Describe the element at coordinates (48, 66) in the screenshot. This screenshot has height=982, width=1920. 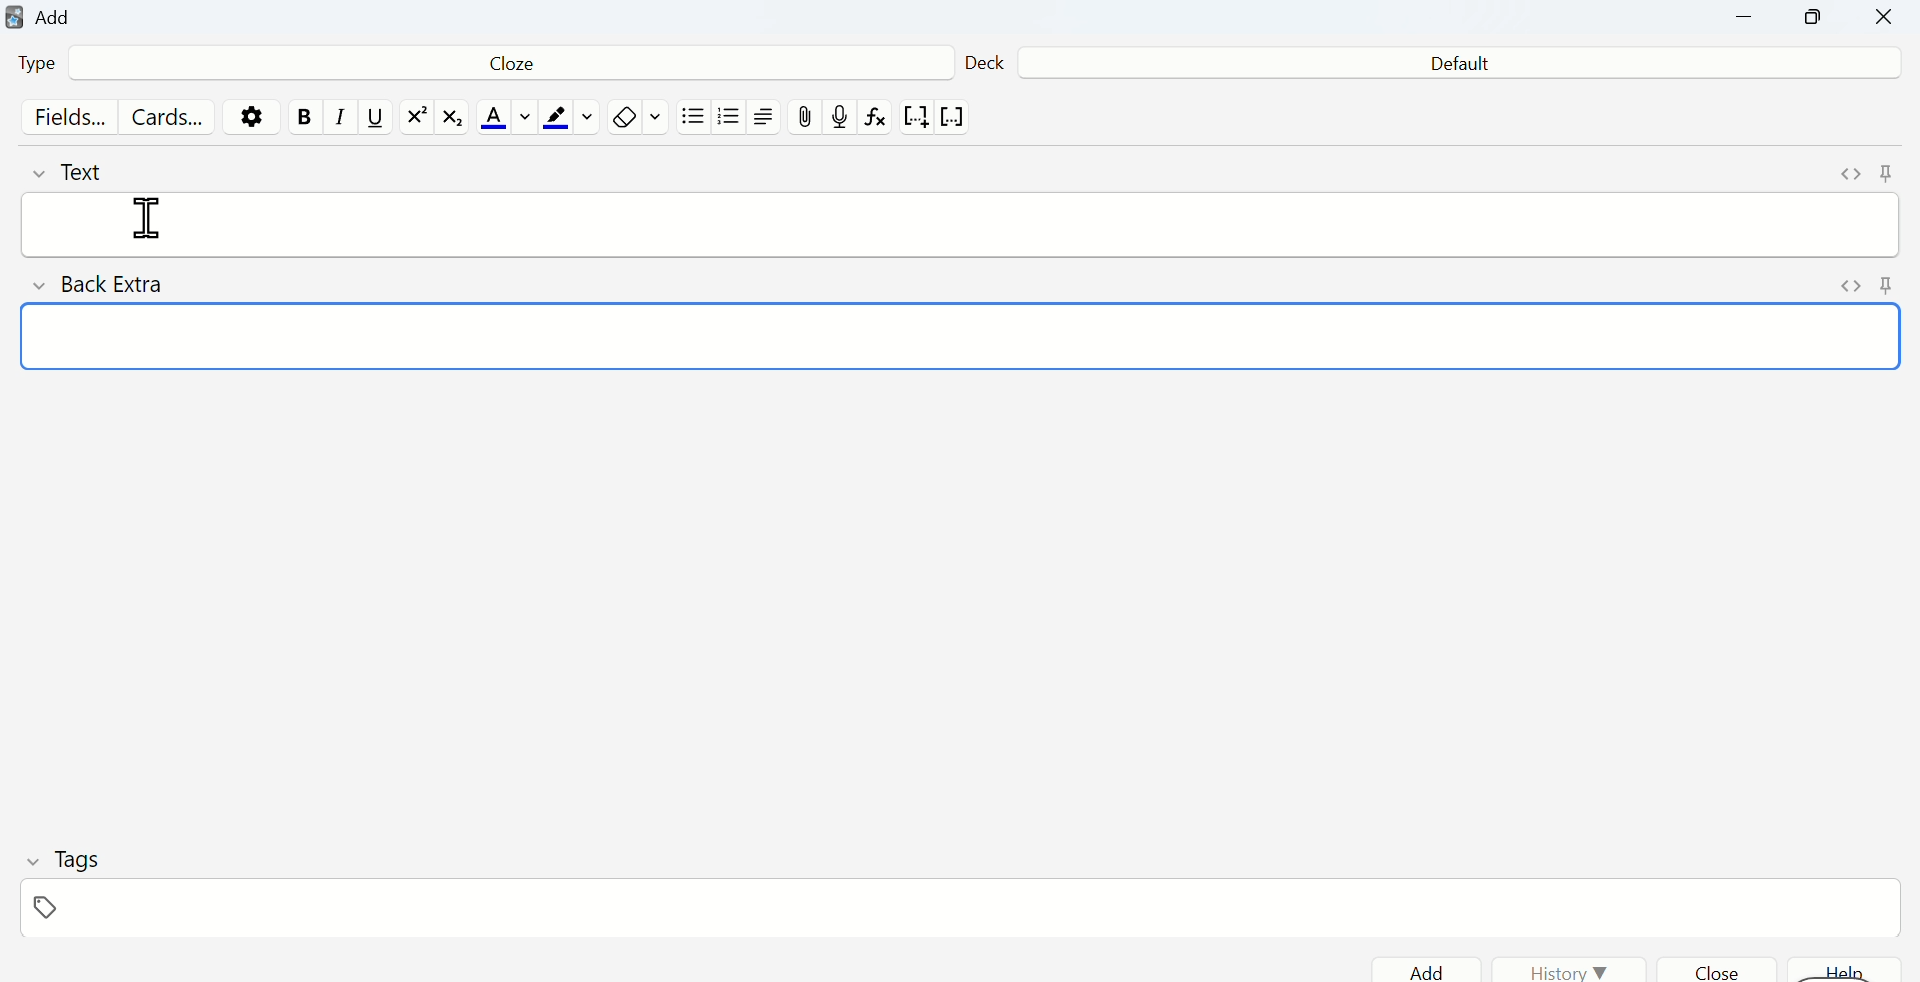
I see `Type` at that location.